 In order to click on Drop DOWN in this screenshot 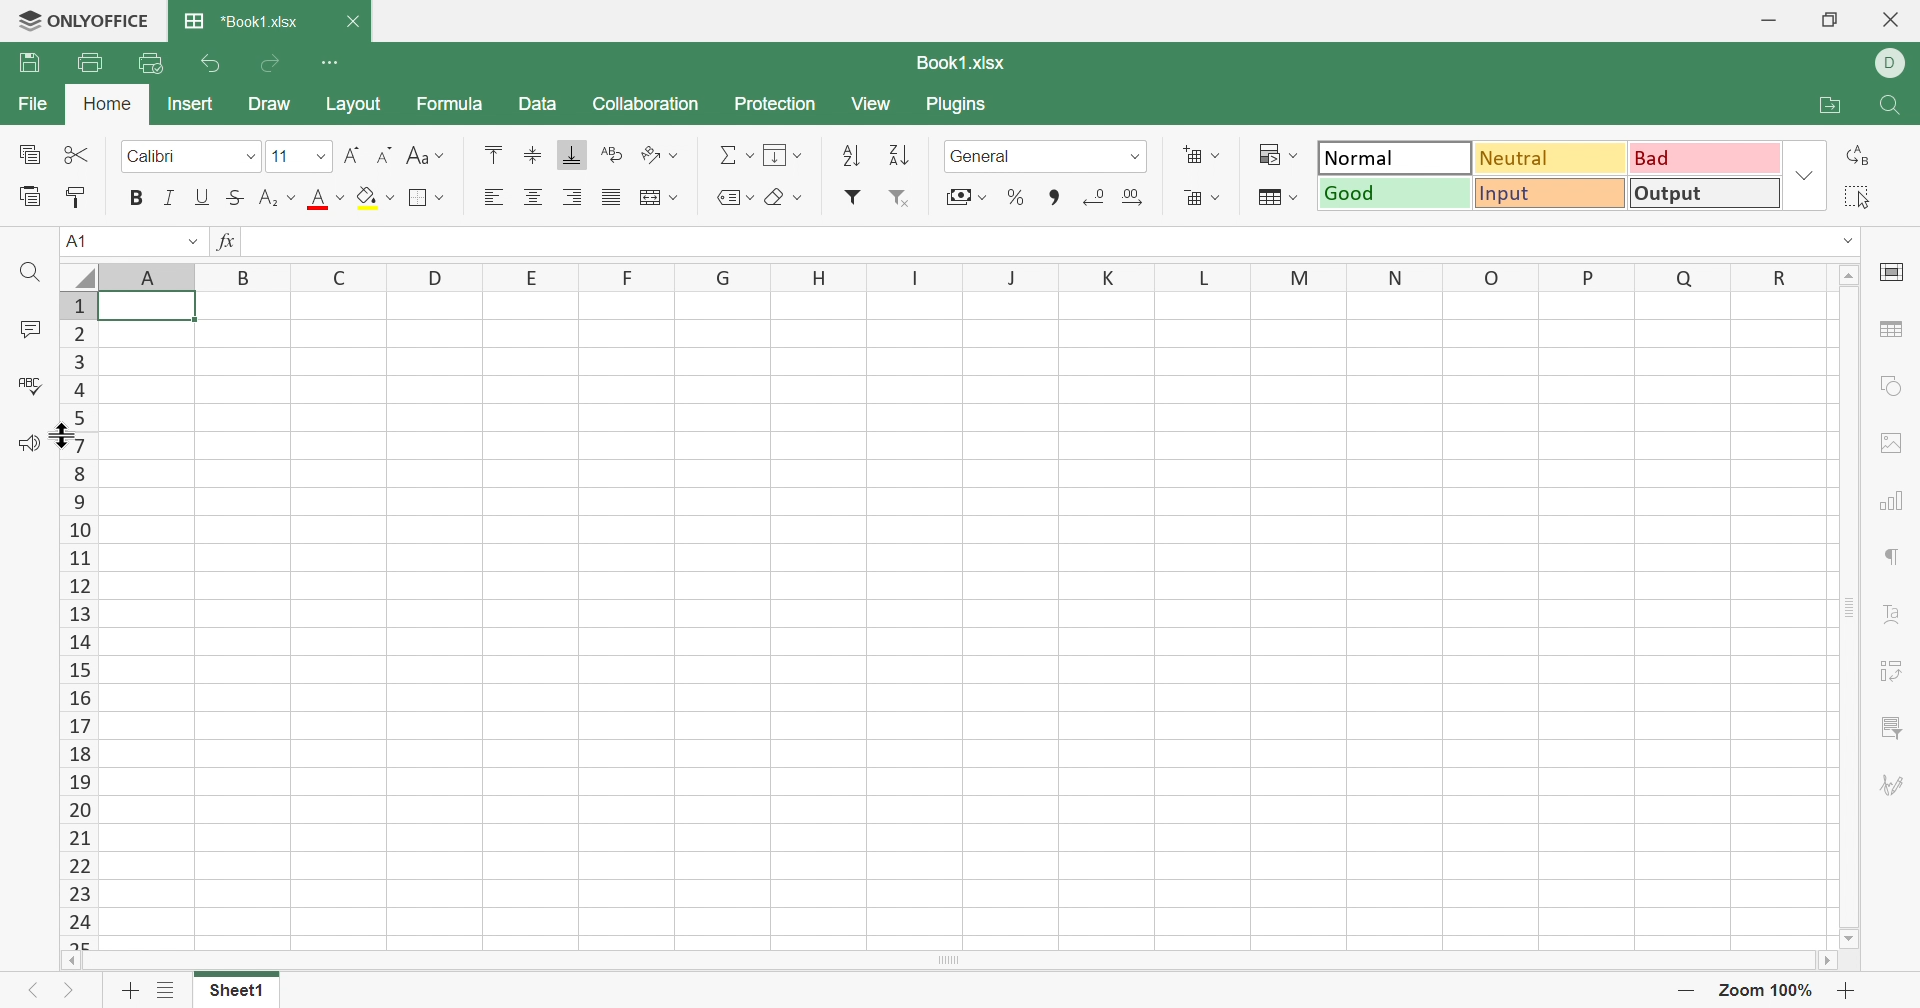, I will do `click(1133, 160)`.